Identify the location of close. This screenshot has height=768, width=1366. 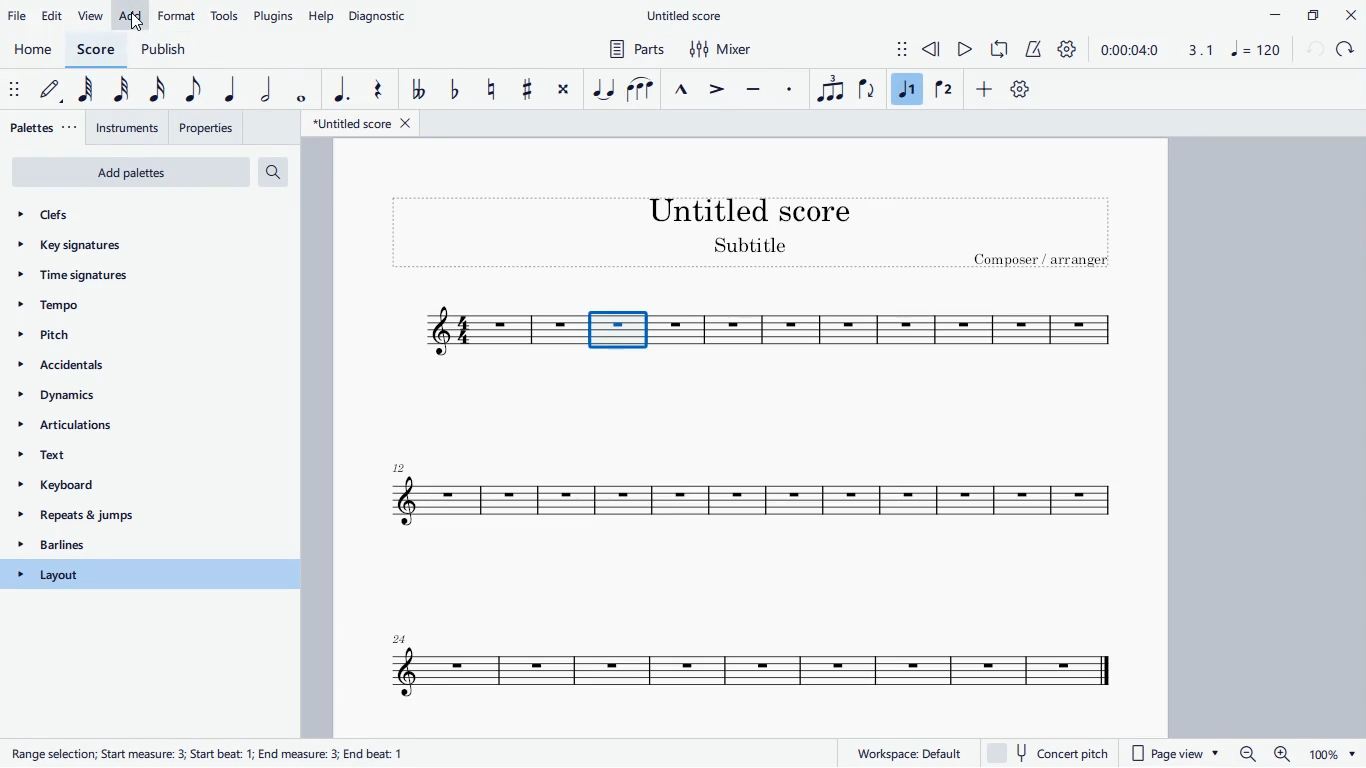
(1350, 14).